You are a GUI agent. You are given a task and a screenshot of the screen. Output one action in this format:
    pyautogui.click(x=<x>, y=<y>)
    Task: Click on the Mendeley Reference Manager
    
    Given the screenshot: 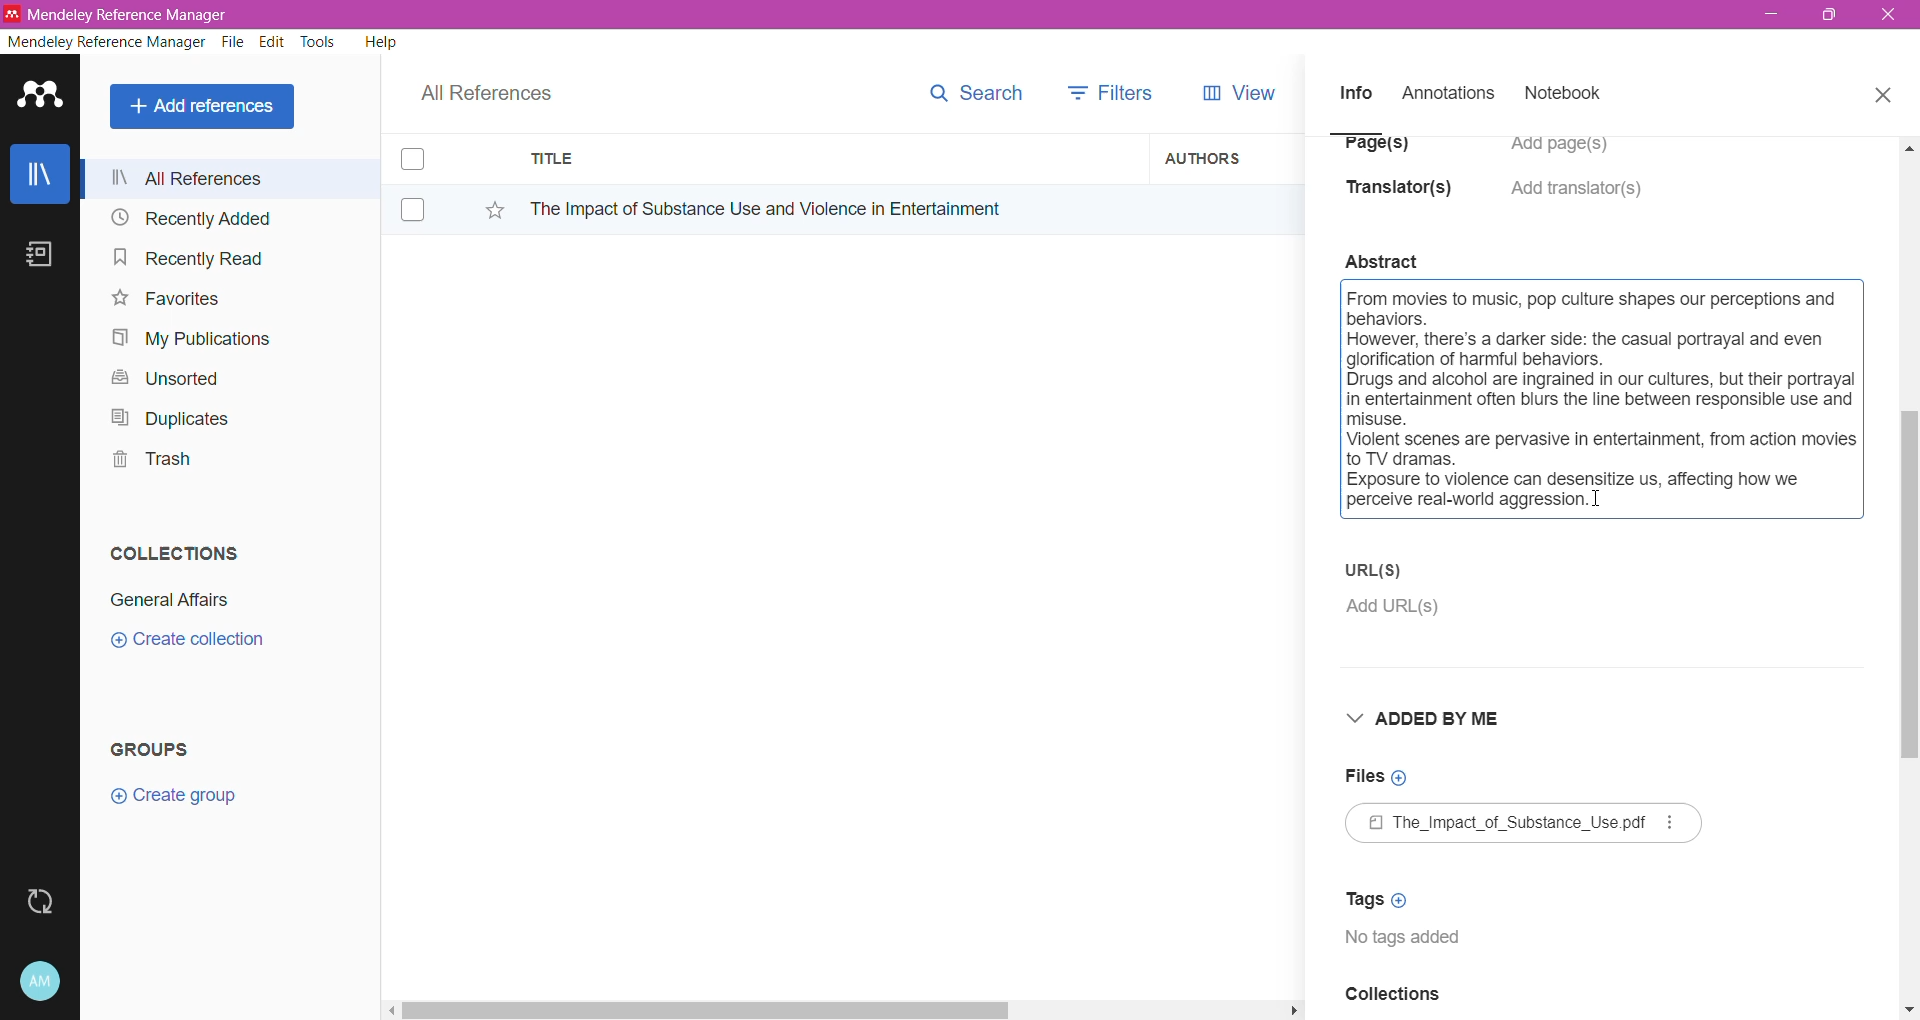 What is the action you would take?
    pyautogui.click(x=107, y=42)
    